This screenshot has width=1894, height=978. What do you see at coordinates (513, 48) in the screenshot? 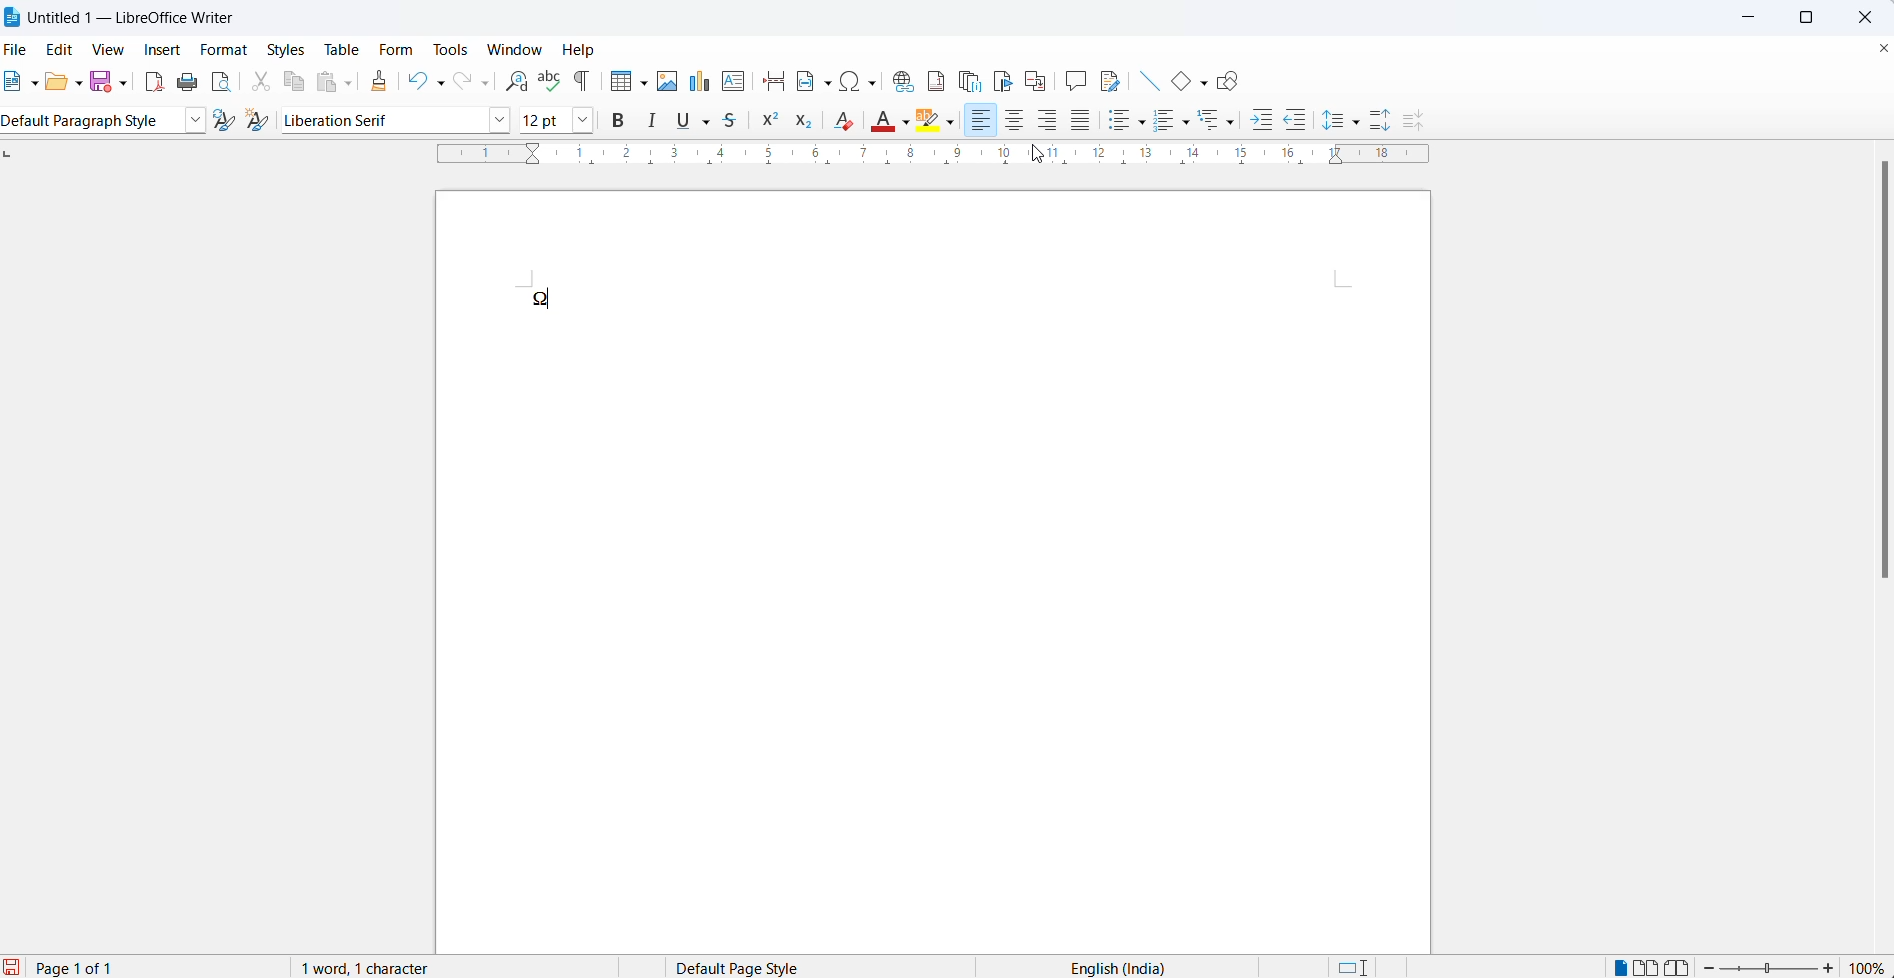
I see `window` at bounding box center [513, 48].